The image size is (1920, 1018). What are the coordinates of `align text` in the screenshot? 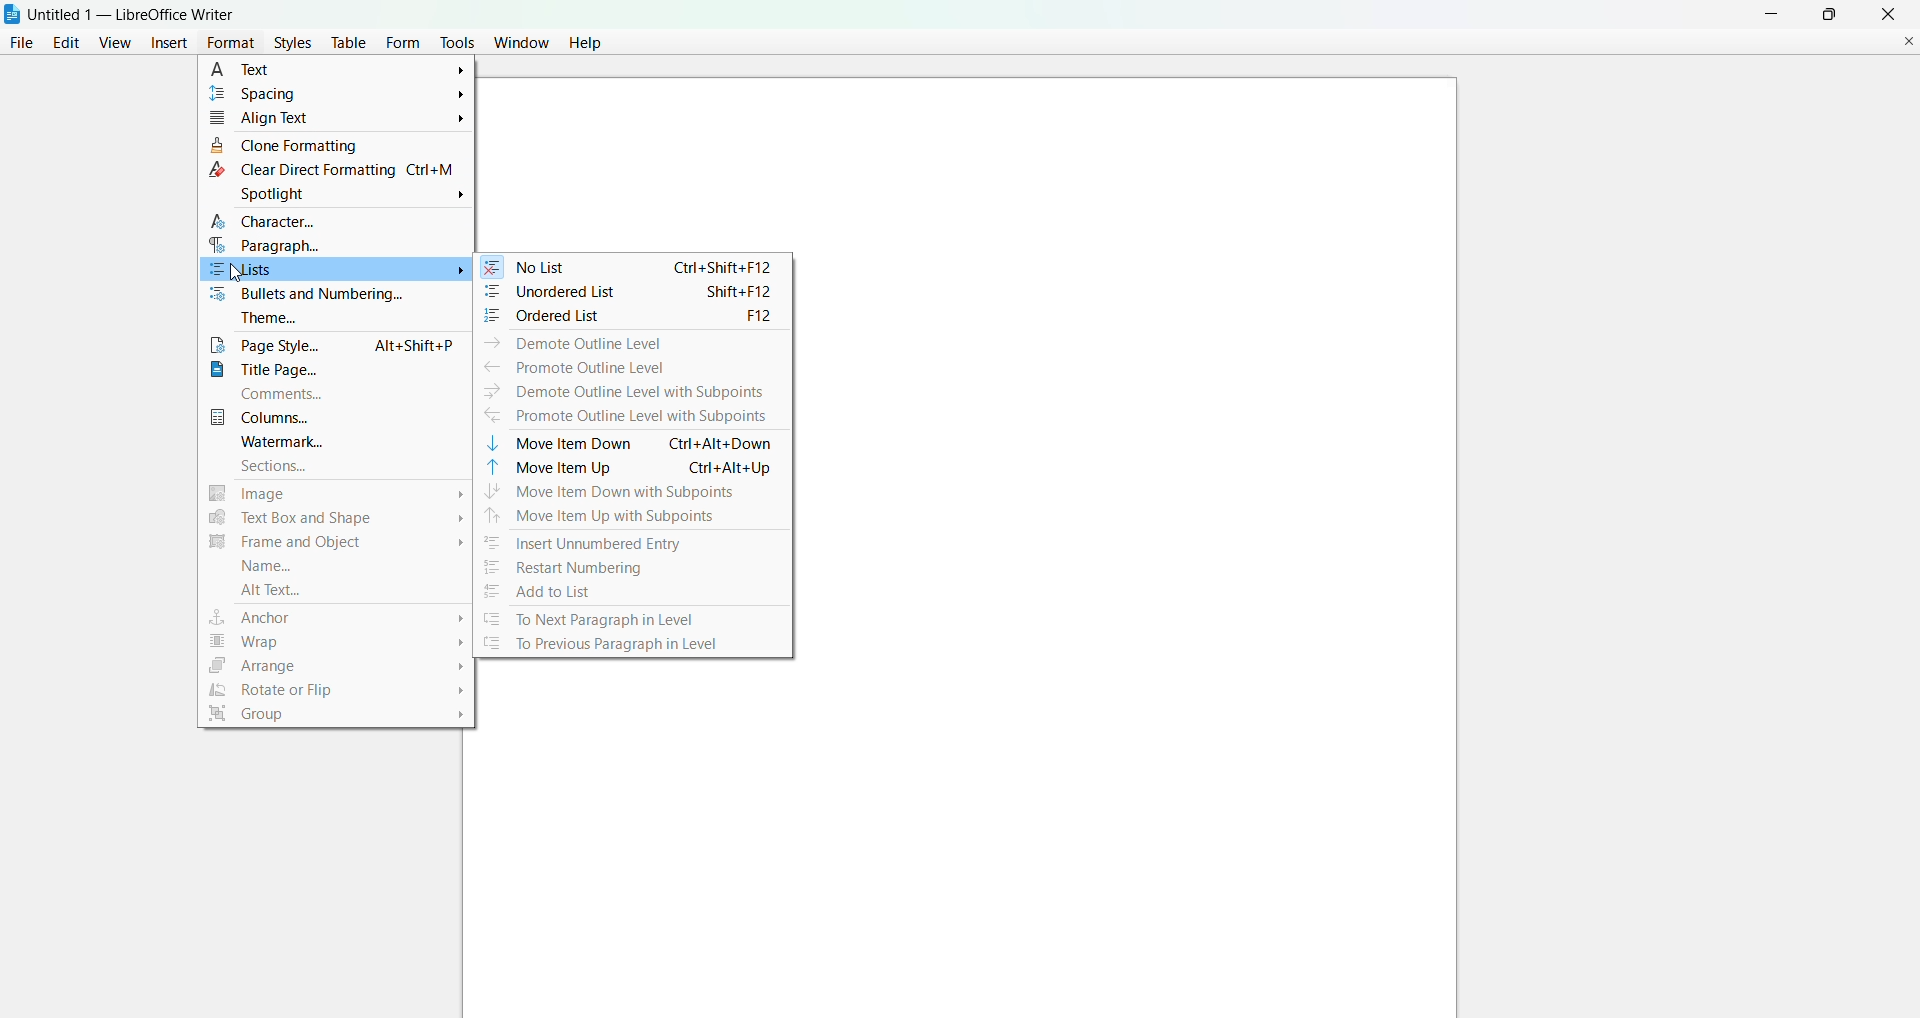 It's located at (333, 121).